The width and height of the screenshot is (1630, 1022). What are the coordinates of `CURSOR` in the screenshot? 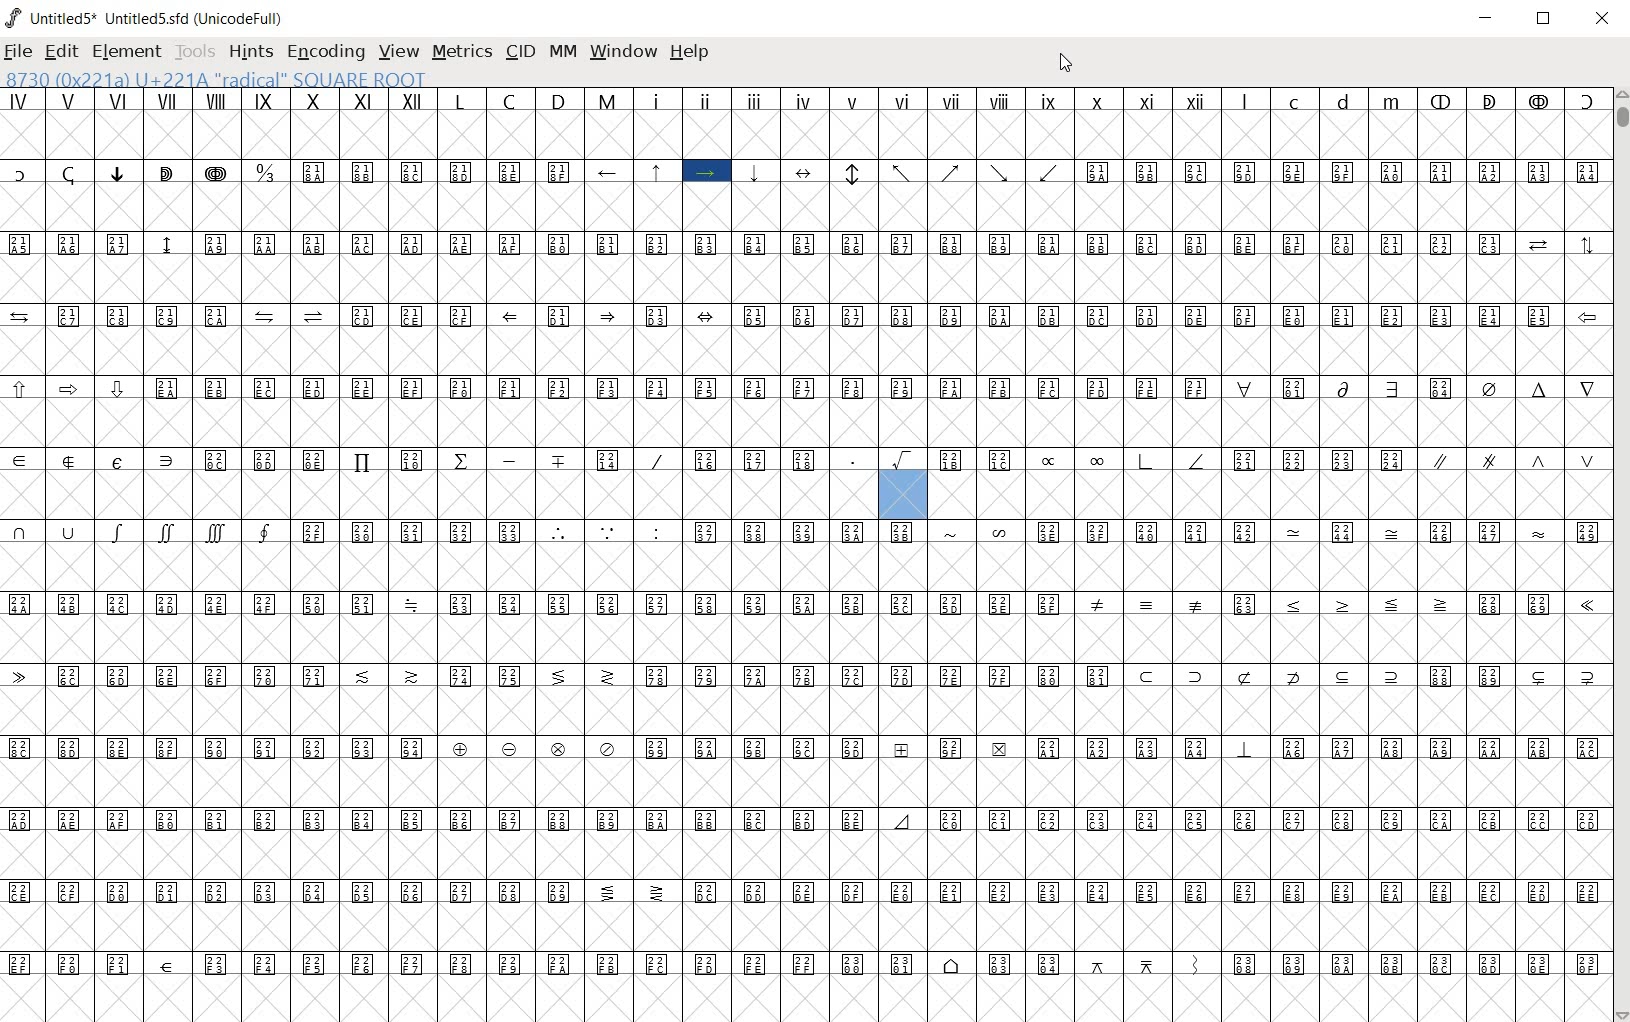 It's located at (1065, 66).